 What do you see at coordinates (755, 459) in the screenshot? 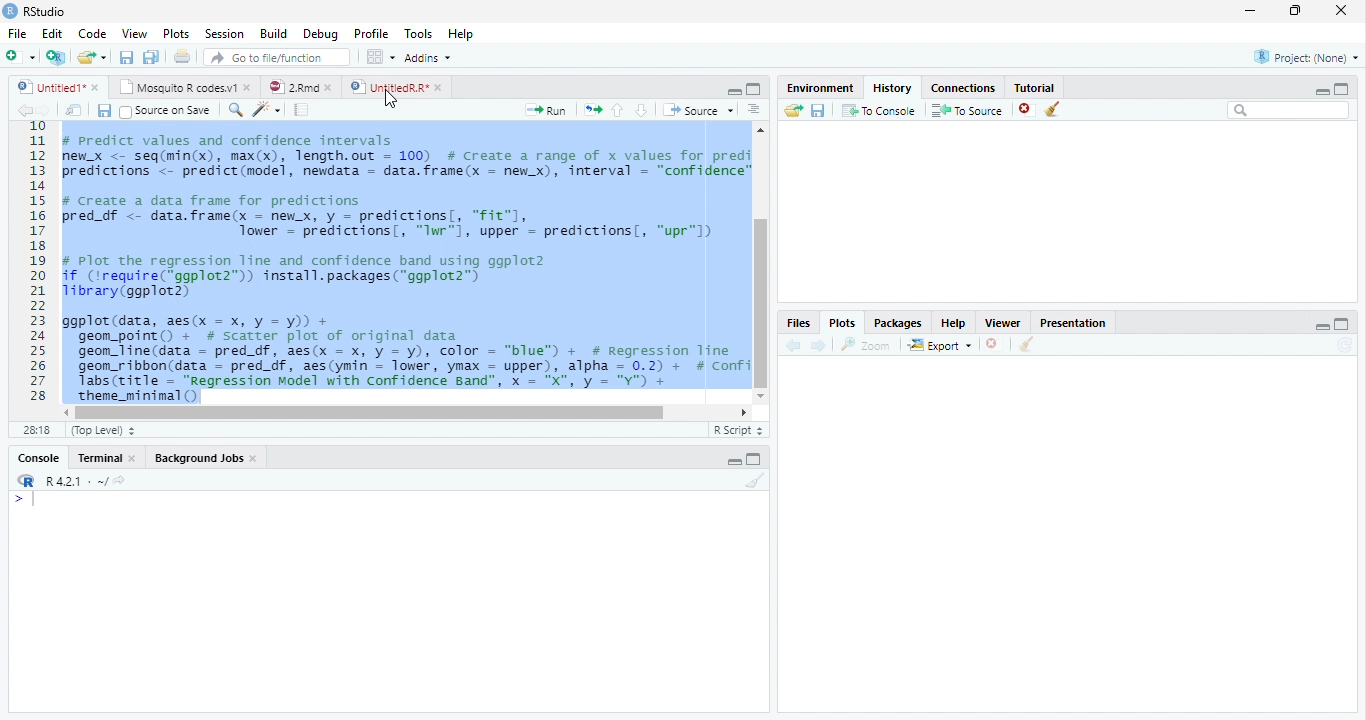
I see `Maximize` at bounding box center [755, 459].